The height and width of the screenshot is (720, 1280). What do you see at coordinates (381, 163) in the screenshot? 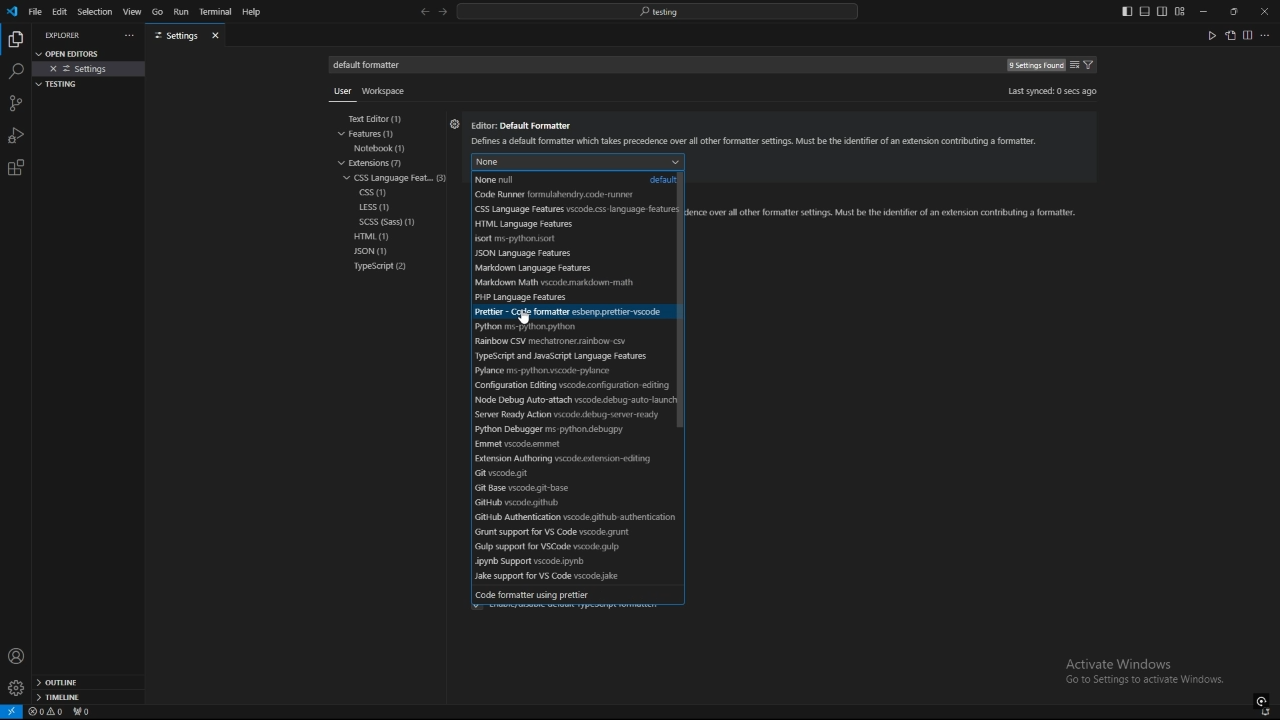
I see `extensions` at bounding box center [381, 163].